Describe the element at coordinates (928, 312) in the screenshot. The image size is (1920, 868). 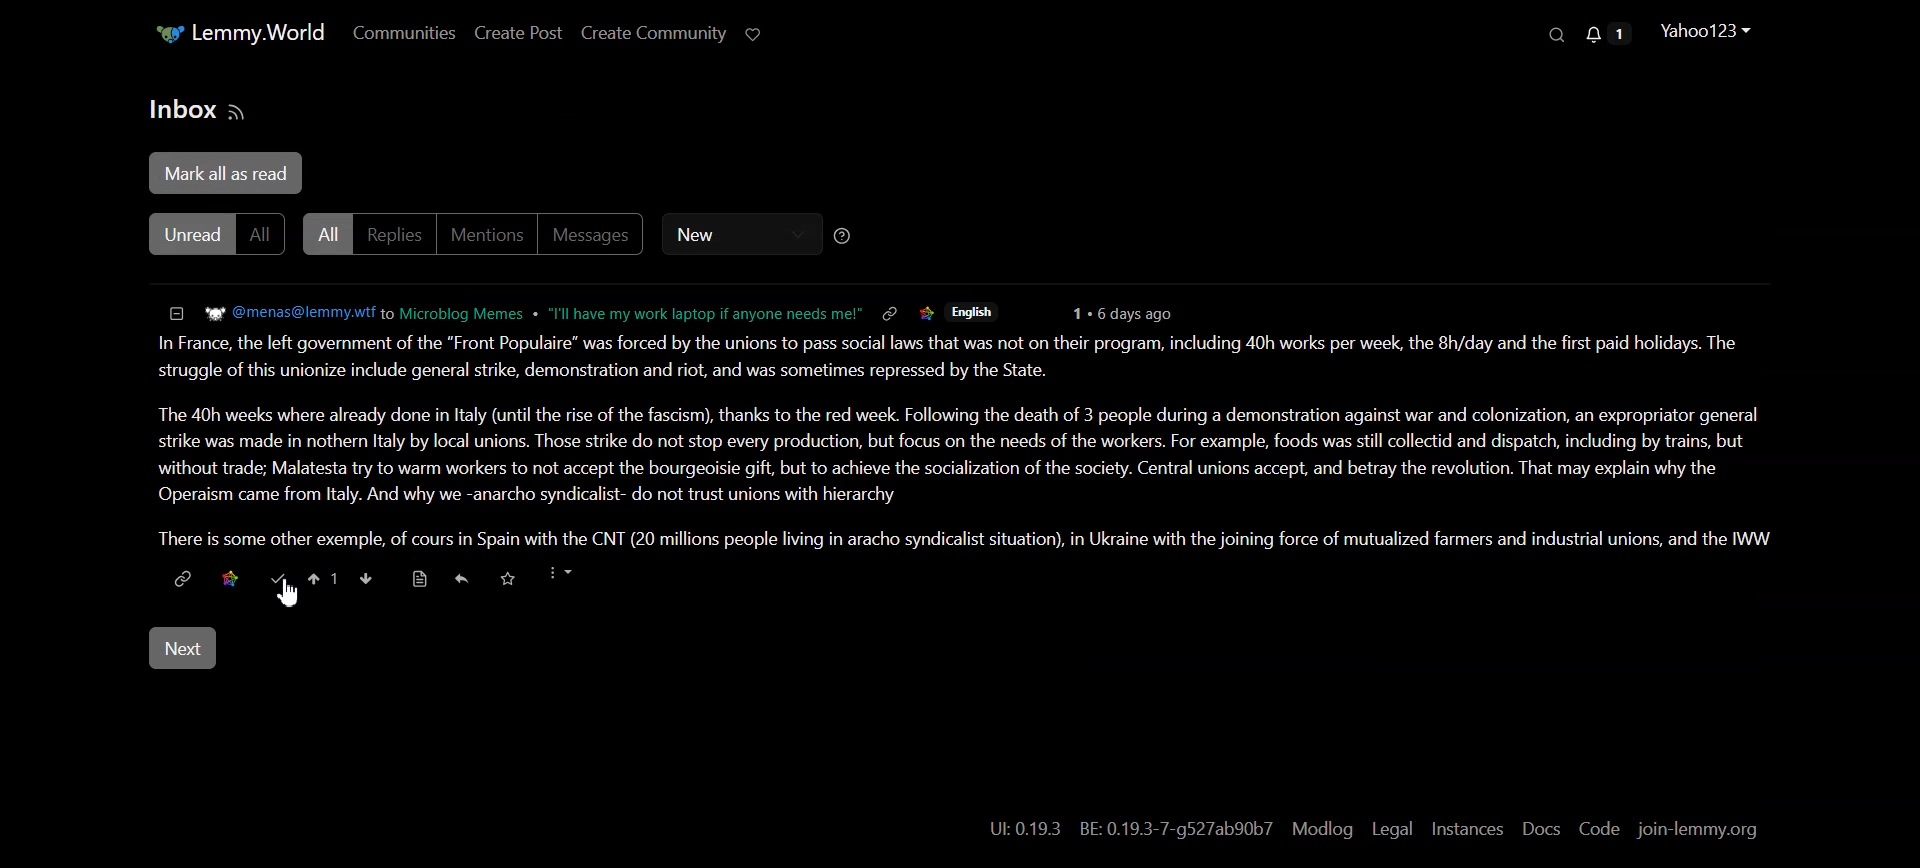
I see `Logo` at that location.